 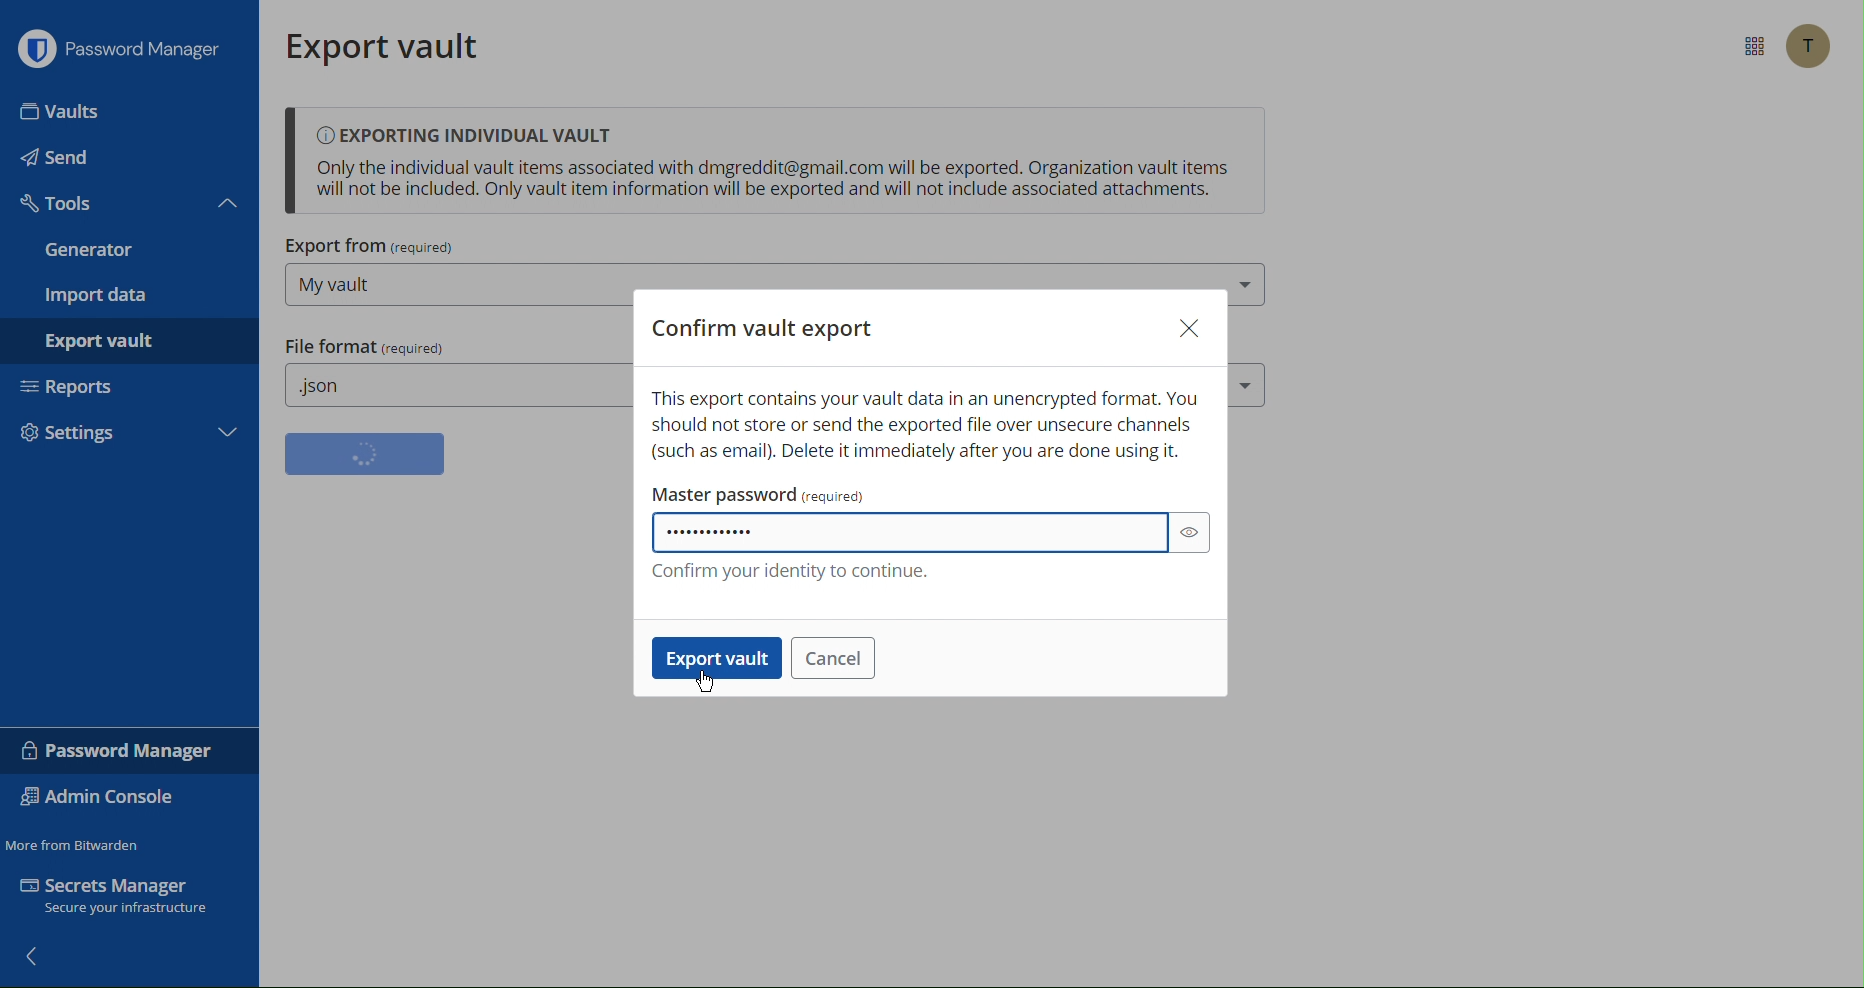 What do you see at coordinates (935, 492) in the screenshot?
I see `Master password` at bounding box center [935, 492].